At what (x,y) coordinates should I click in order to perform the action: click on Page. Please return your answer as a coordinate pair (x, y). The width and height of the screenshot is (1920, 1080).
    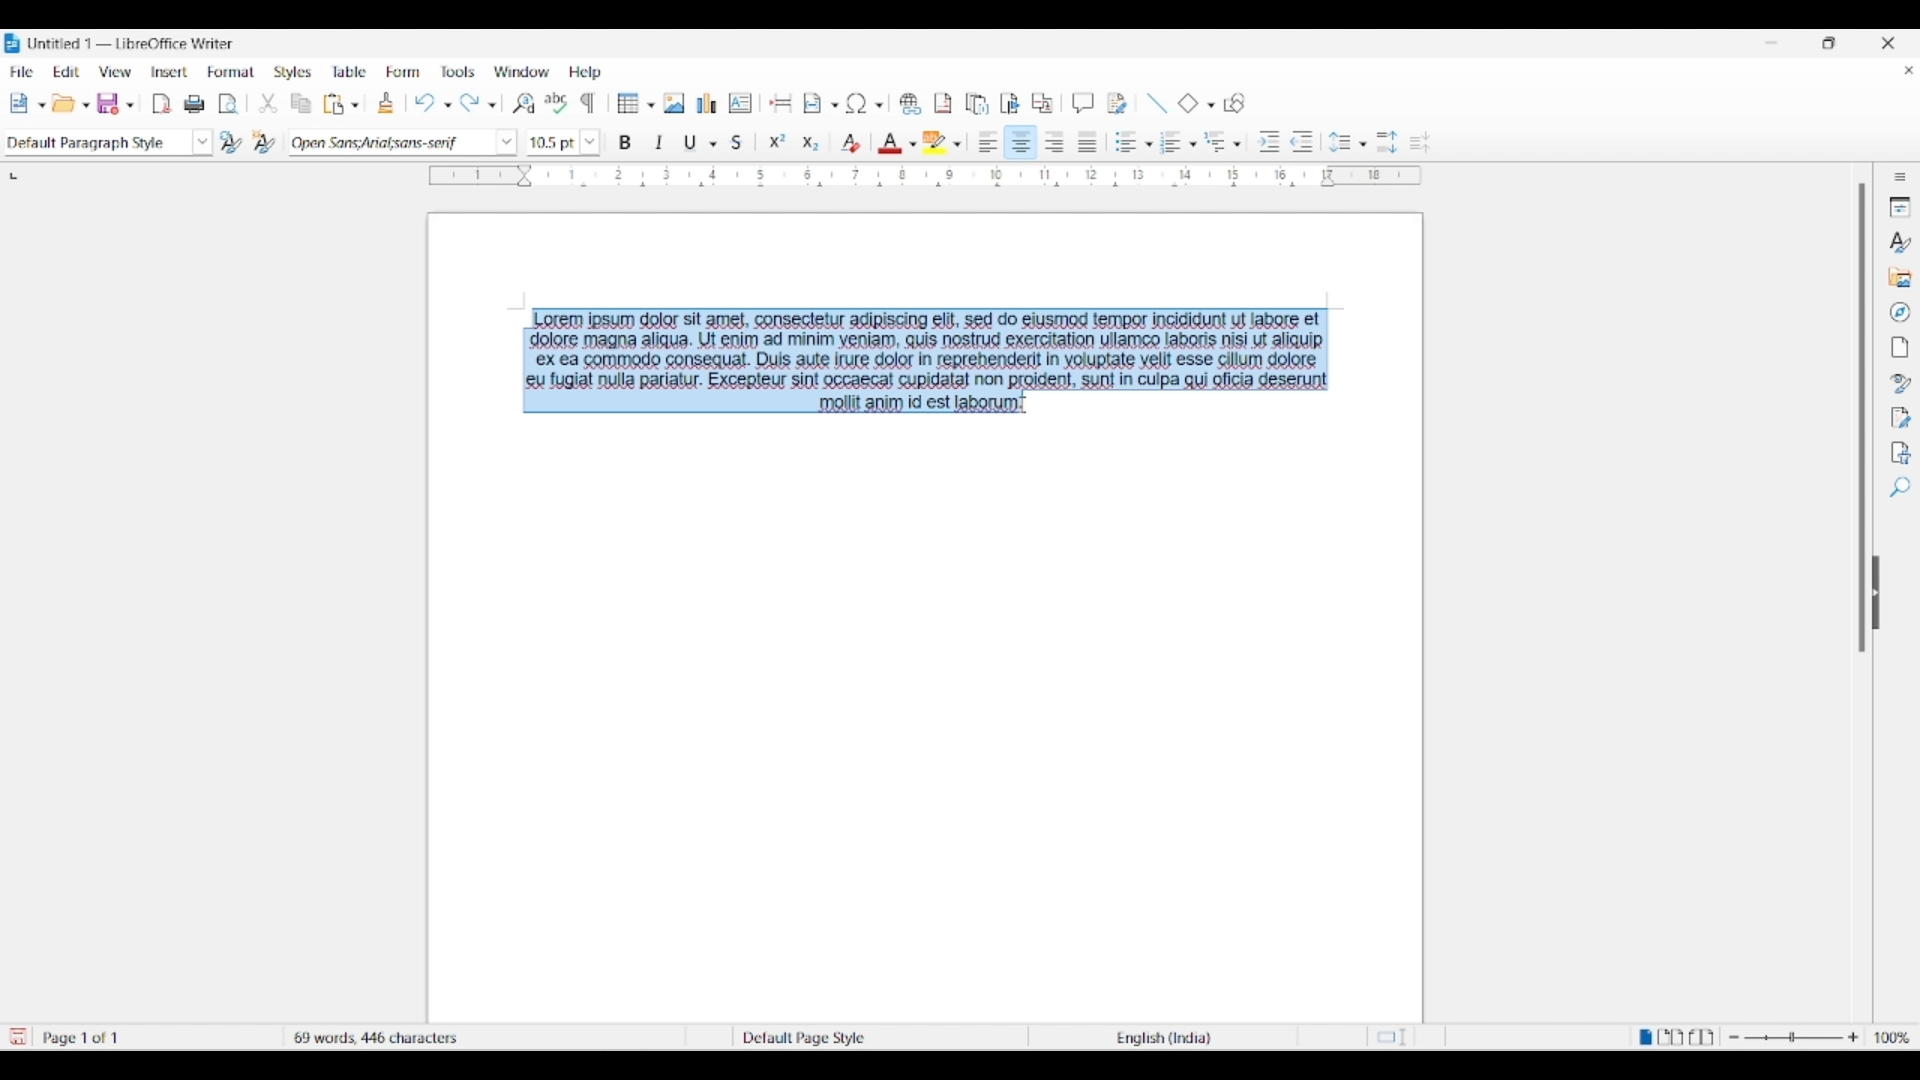
    Looking at the image, I should click on (1899, 347).